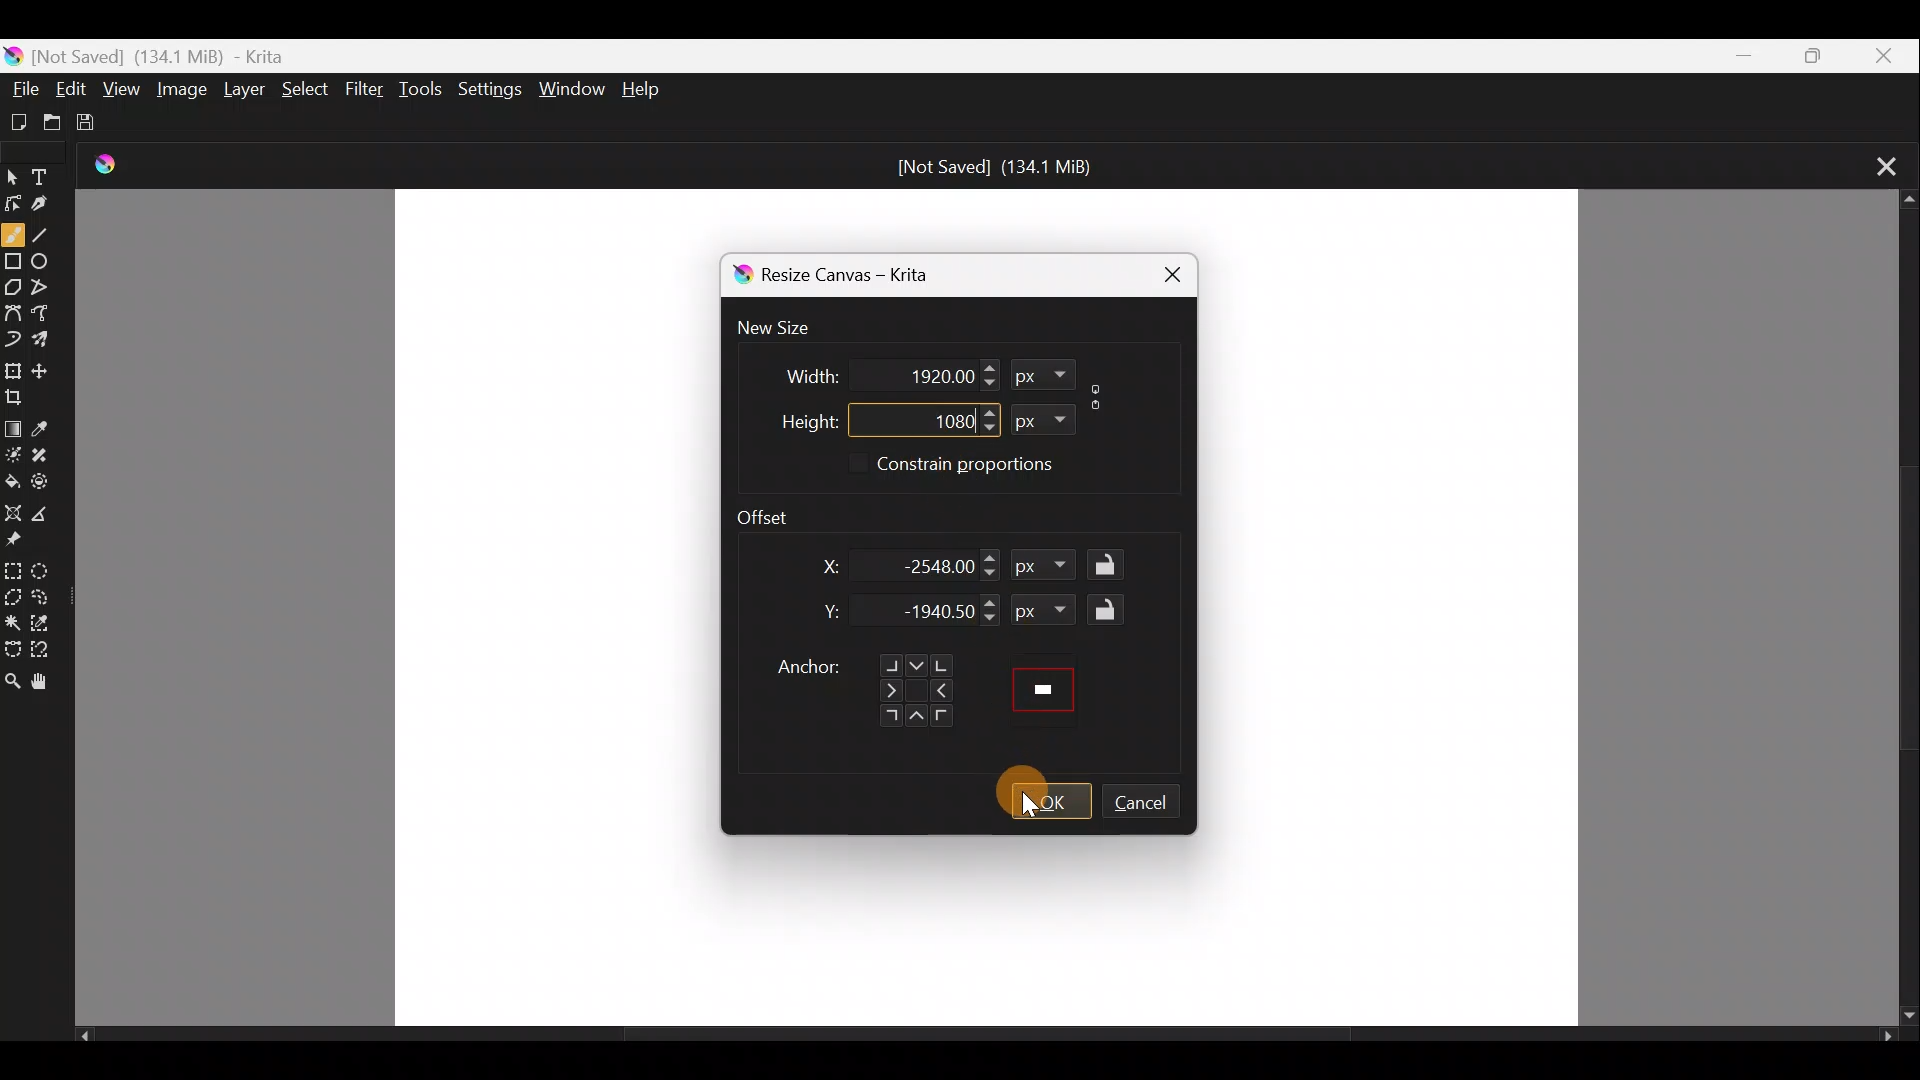 Image resolution: width=1920 pixels, height=1080 pixels. Describe the element at coordinates (991, 554) in the screenshot. I see `Increase X dimension` at that location.